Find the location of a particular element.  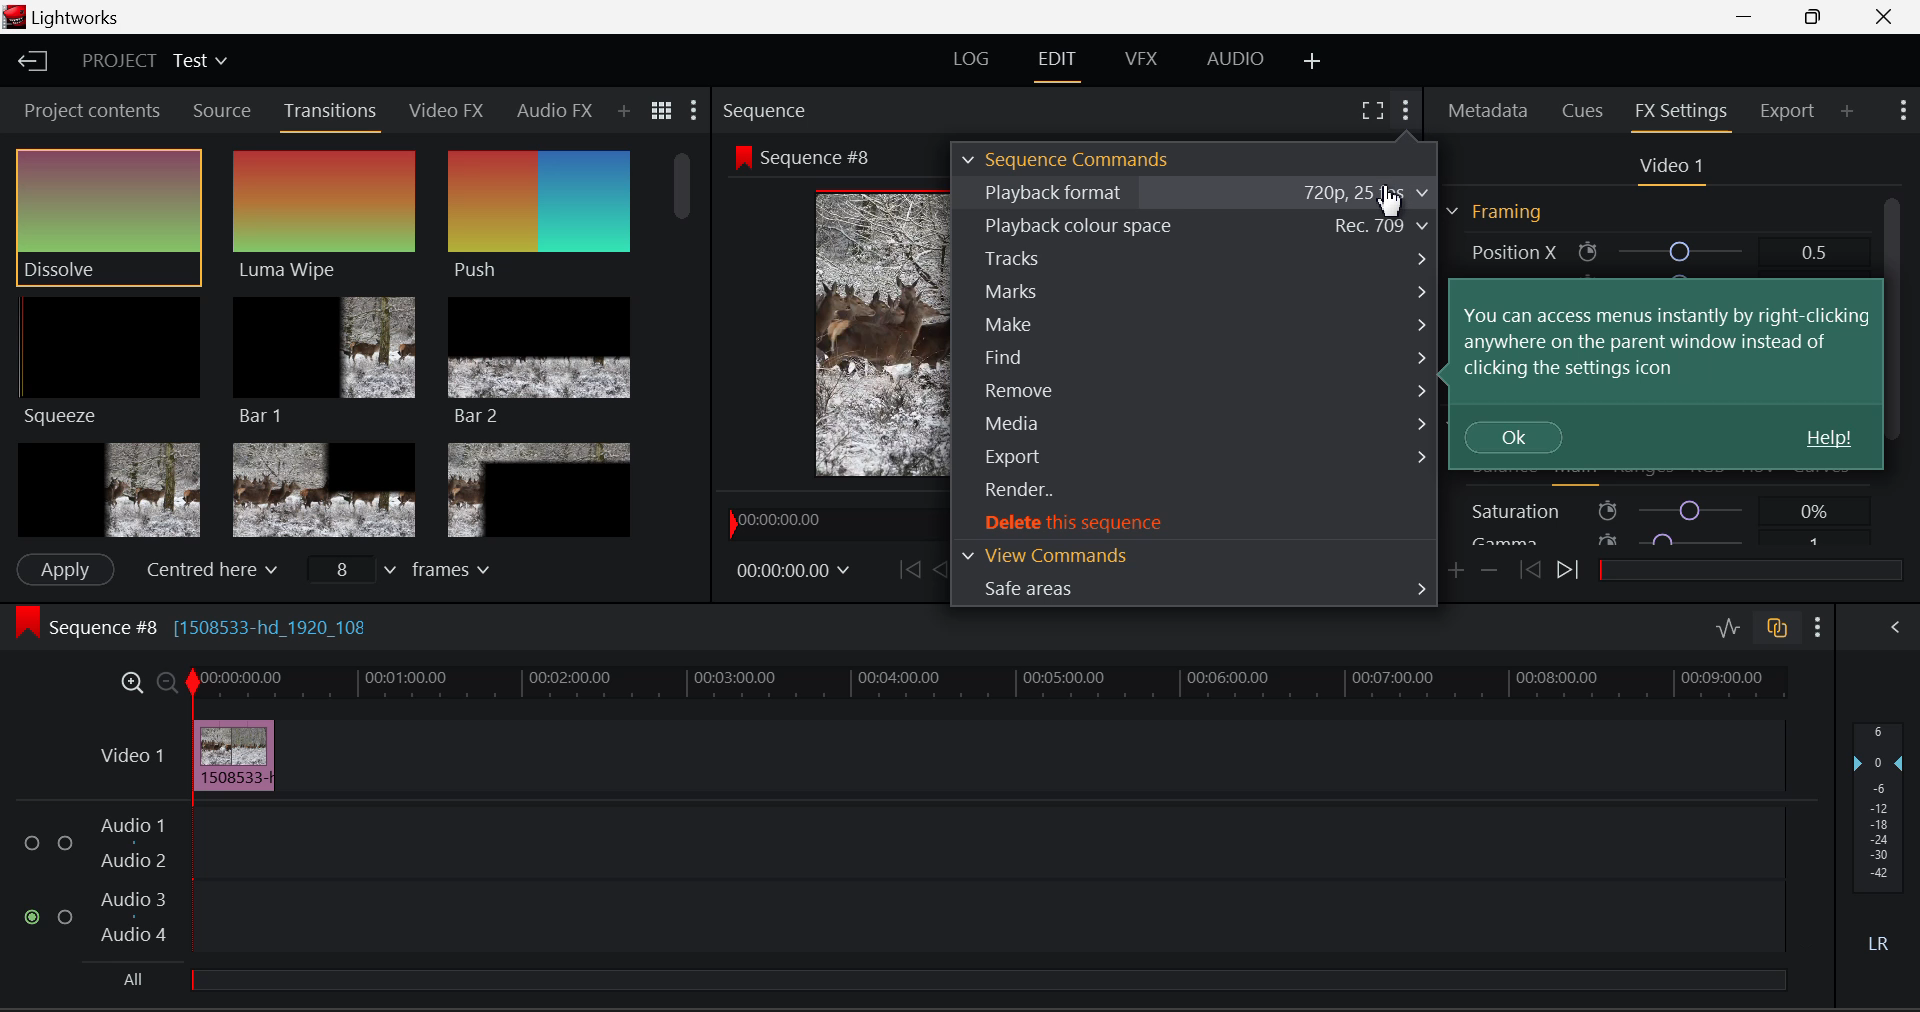

Decibel Level is located at coordinates (1880, 831).